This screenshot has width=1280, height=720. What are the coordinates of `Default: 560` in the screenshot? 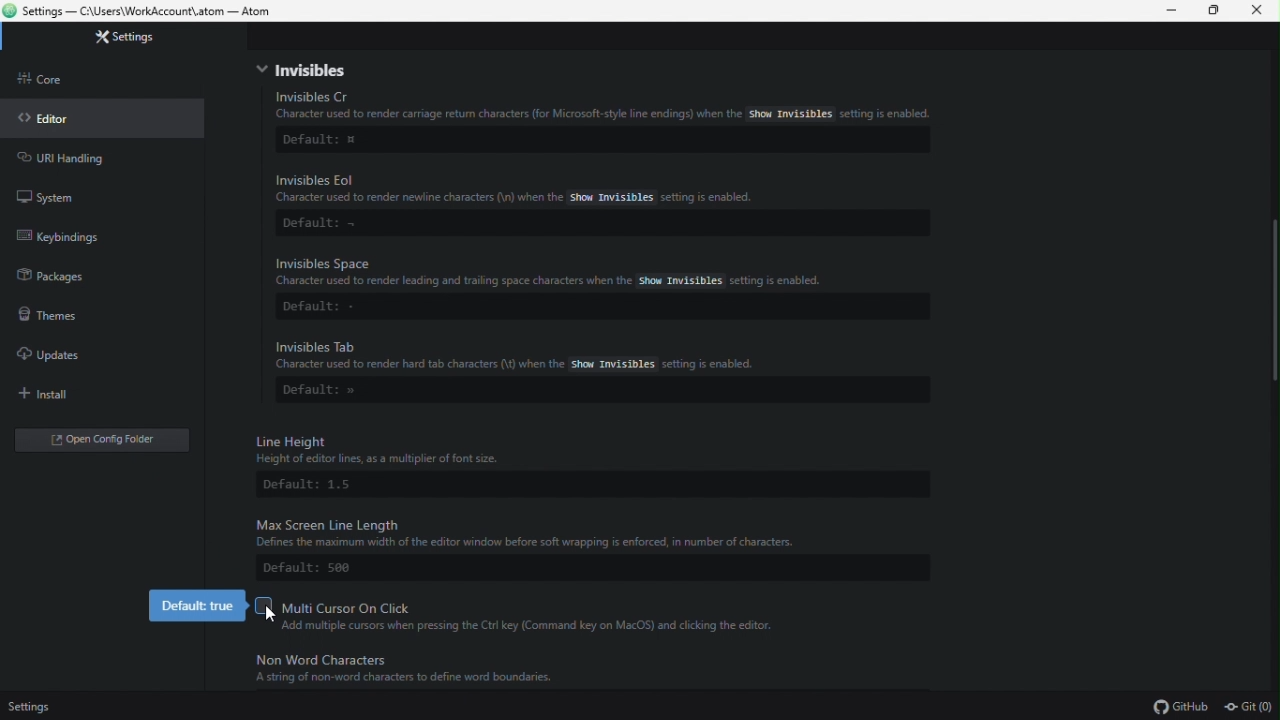 It's located at (324, 568).